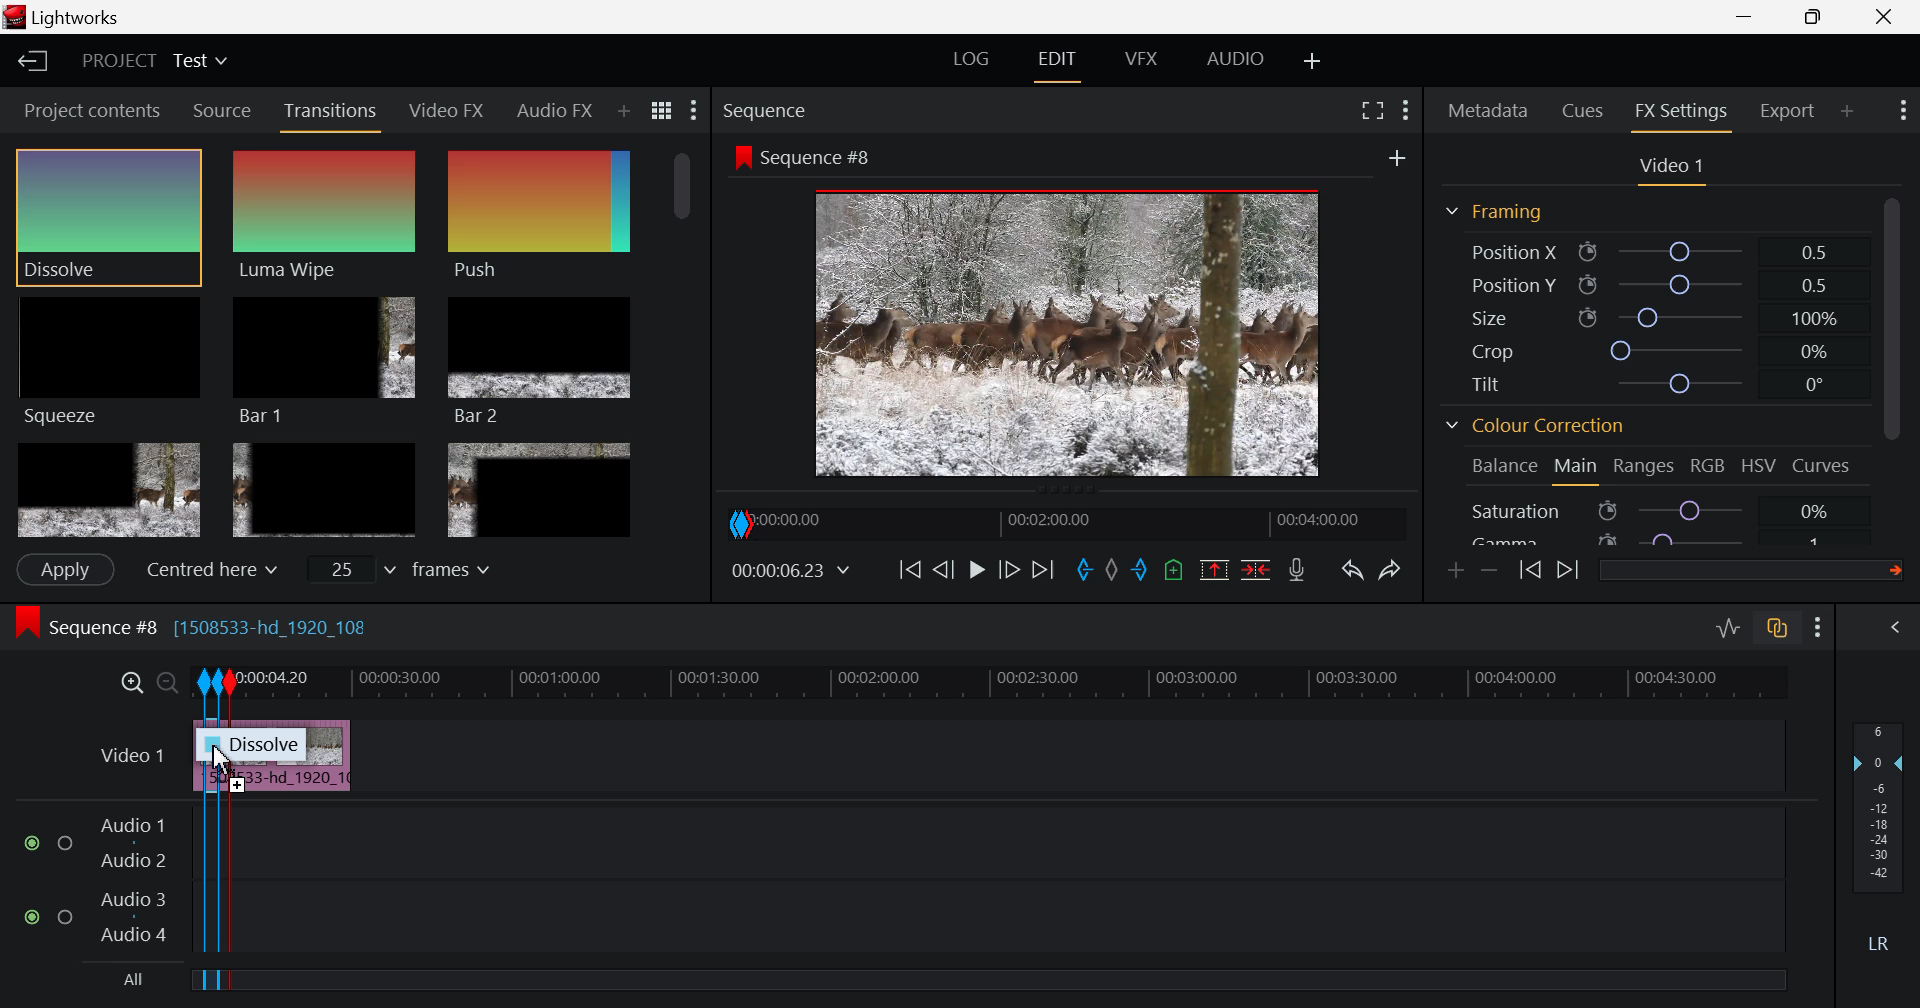 The image size is (1920, 1008). I want to click on To End, so click(1040, 574).